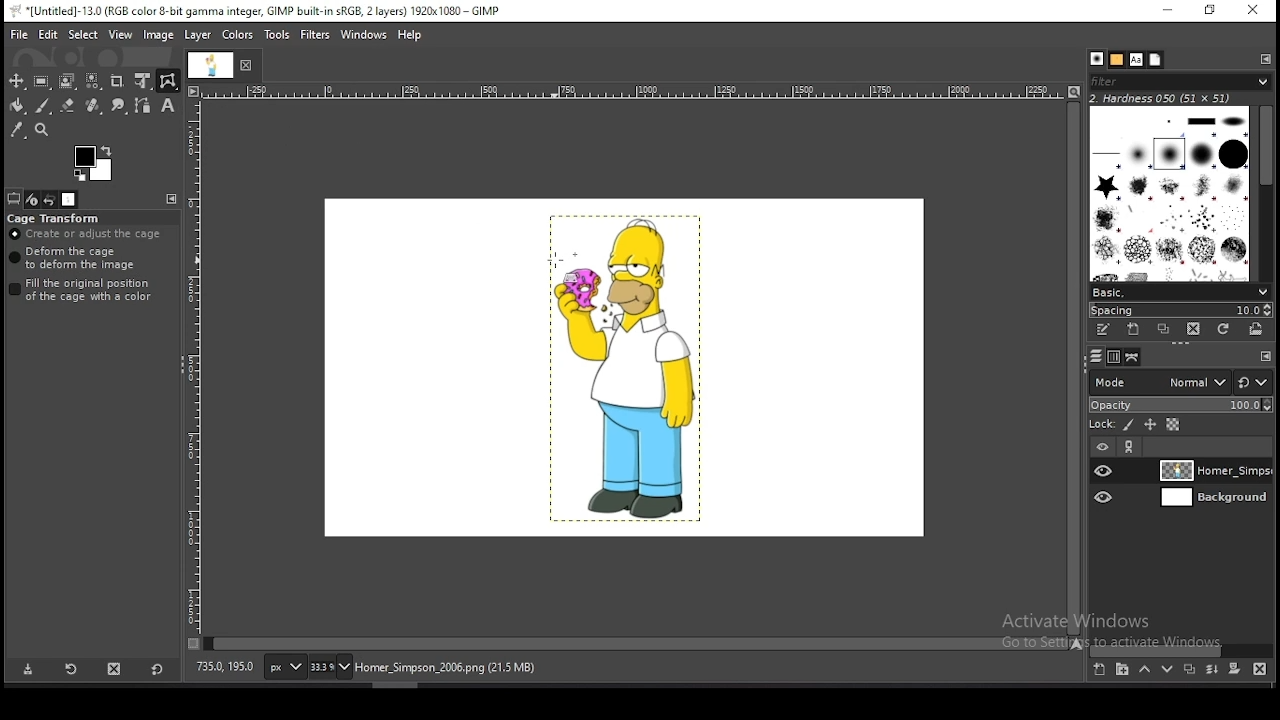 This screenshot has width=1280, height=720. Describe the element at coordinates (156, 671) in the screenshot. I see `reset` at that location.